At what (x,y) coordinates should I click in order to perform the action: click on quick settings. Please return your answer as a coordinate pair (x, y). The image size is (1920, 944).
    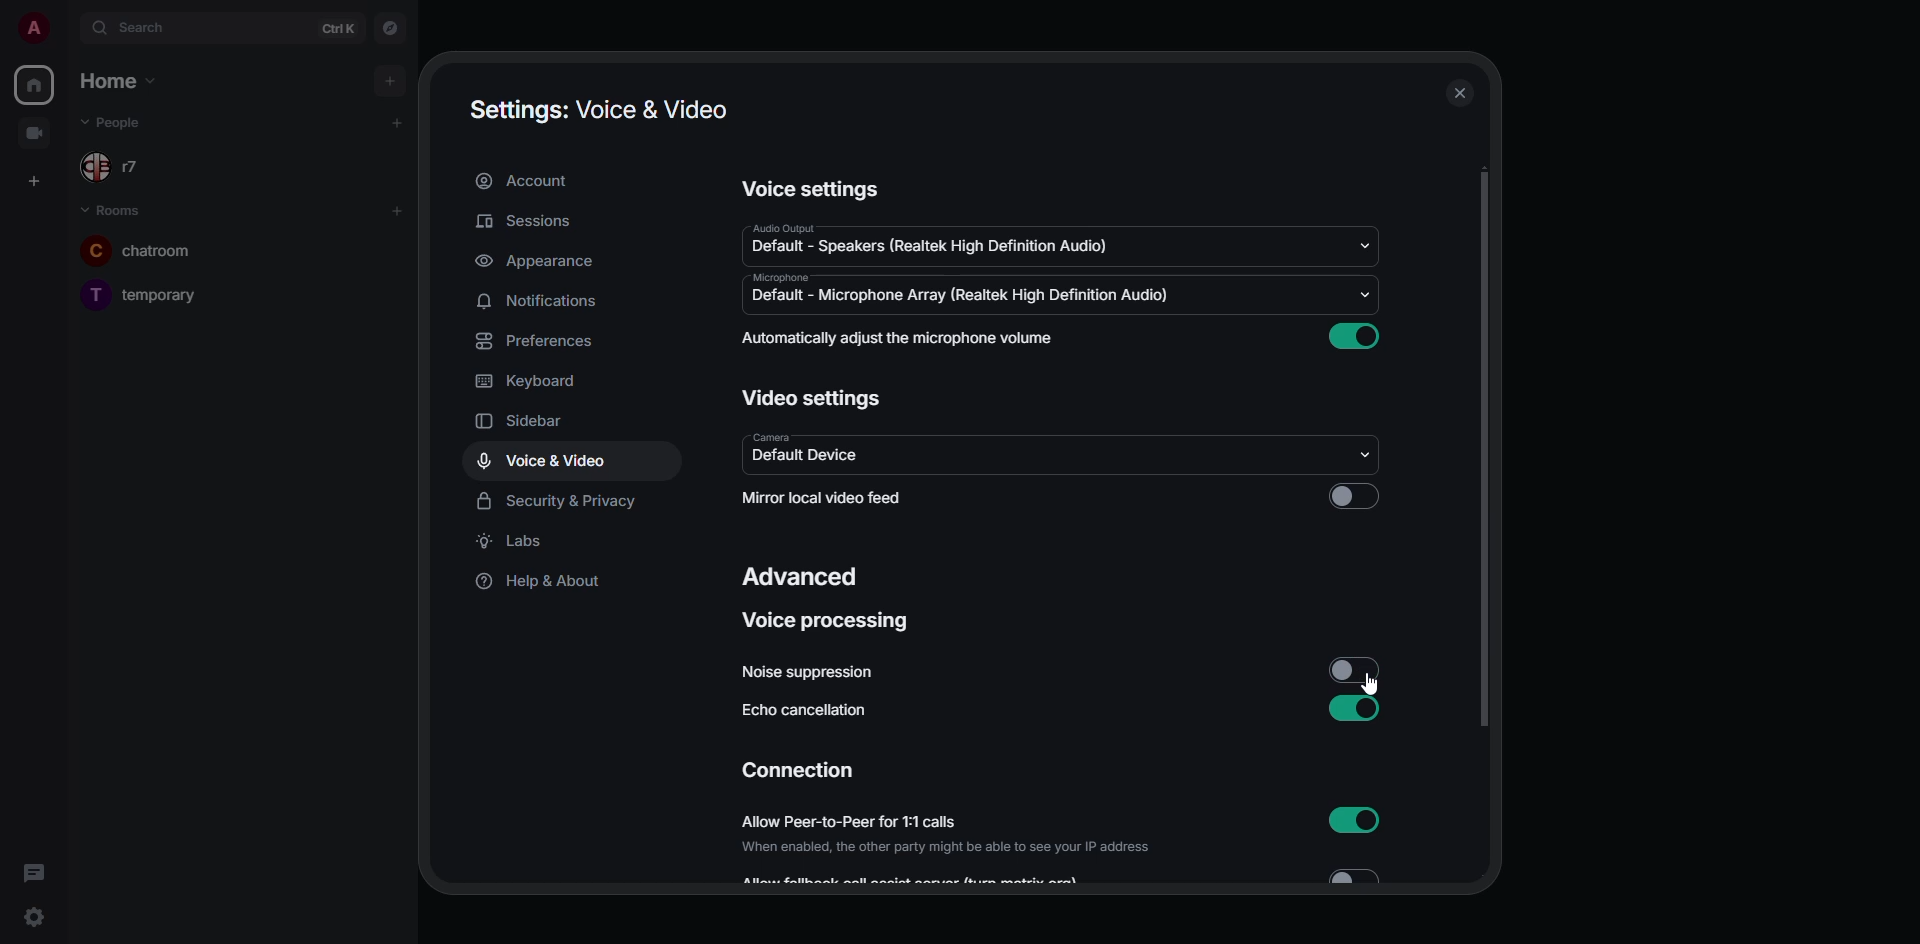
    Looking at the image, I should click on (37, 916).